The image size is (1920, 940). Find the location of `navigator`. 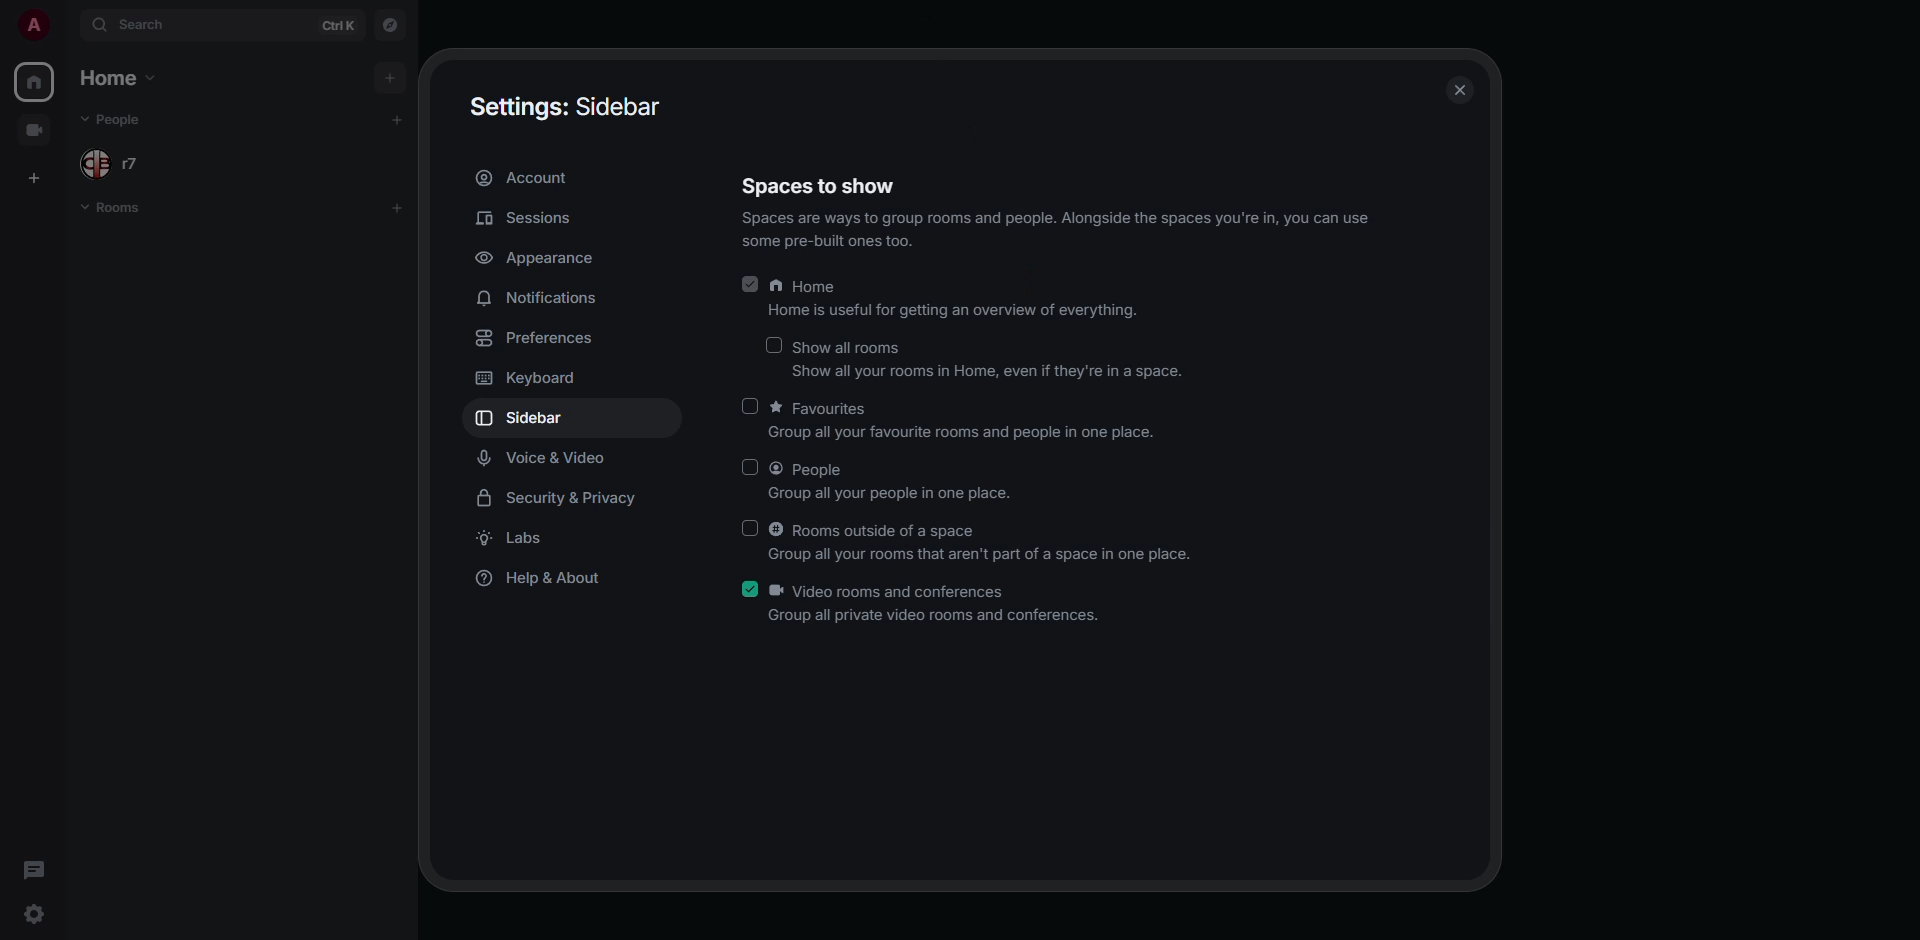

navigator is located at coordinates (390, 25).